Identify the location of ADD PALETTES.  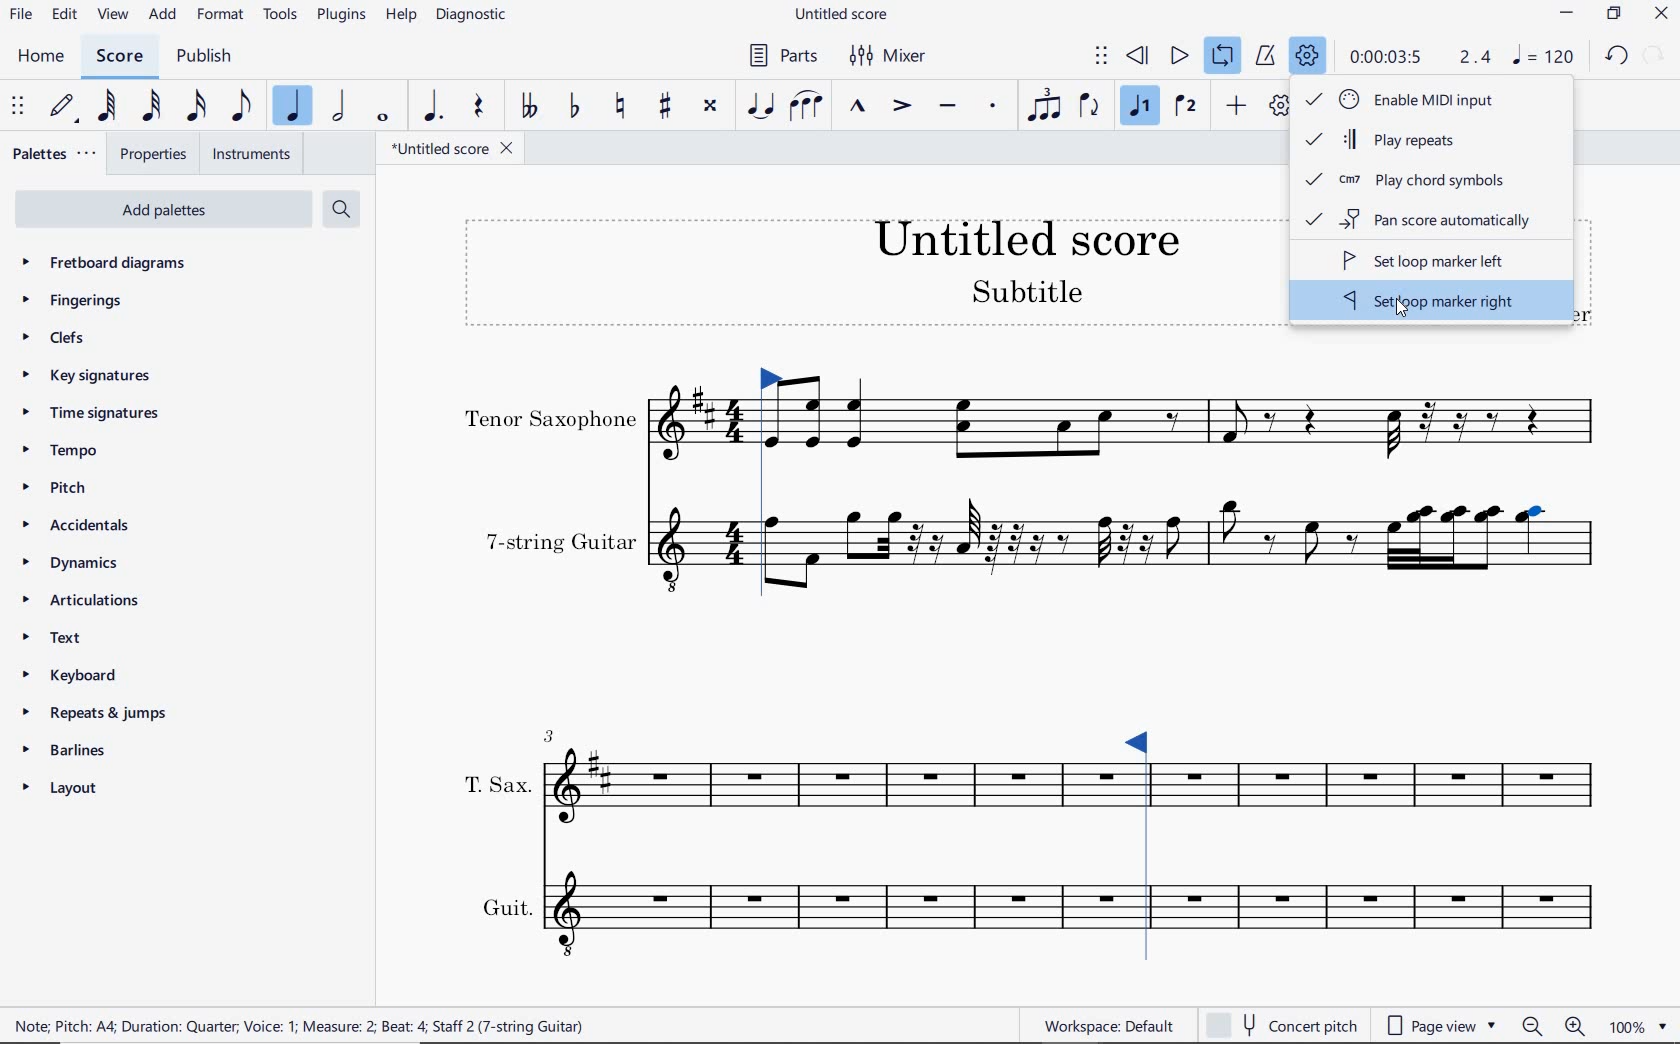
(168, 211).